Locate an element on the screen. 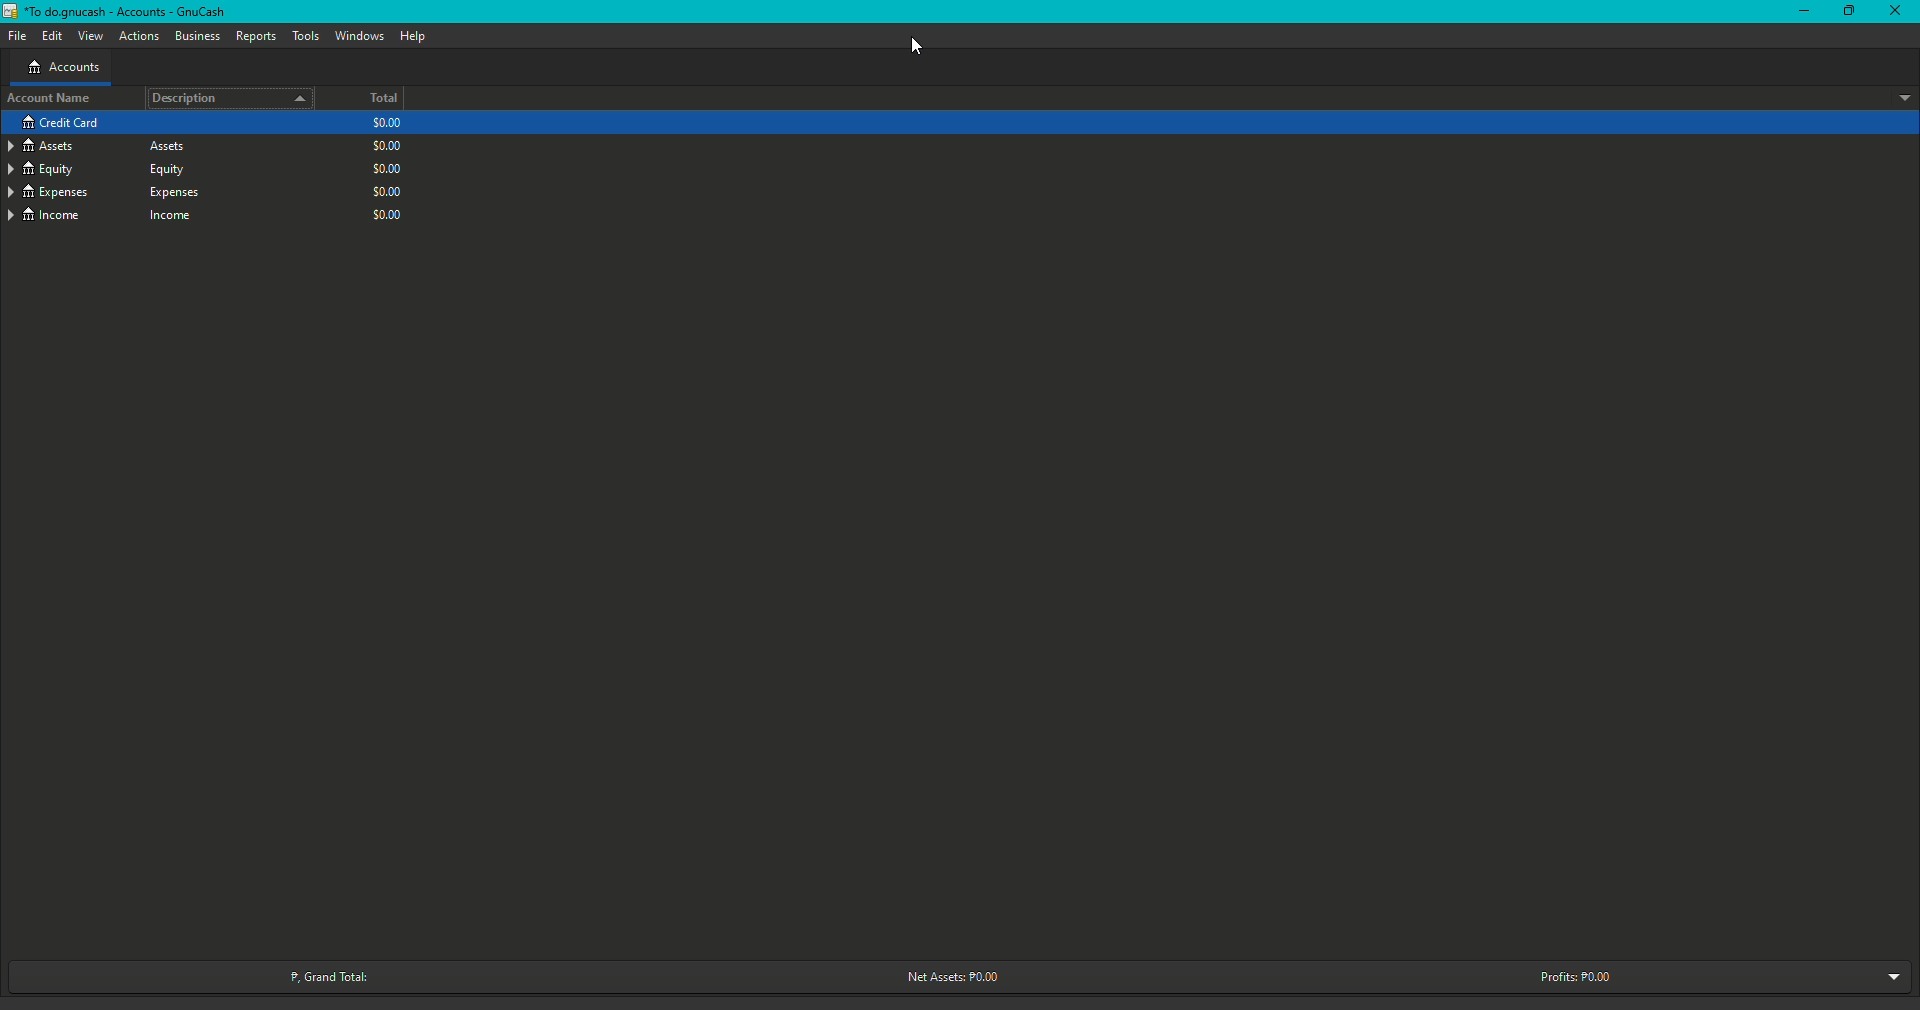 Image resolution: width=1920 pixels, height=1010 pixels. $0 is located at coordinates (378, 171).